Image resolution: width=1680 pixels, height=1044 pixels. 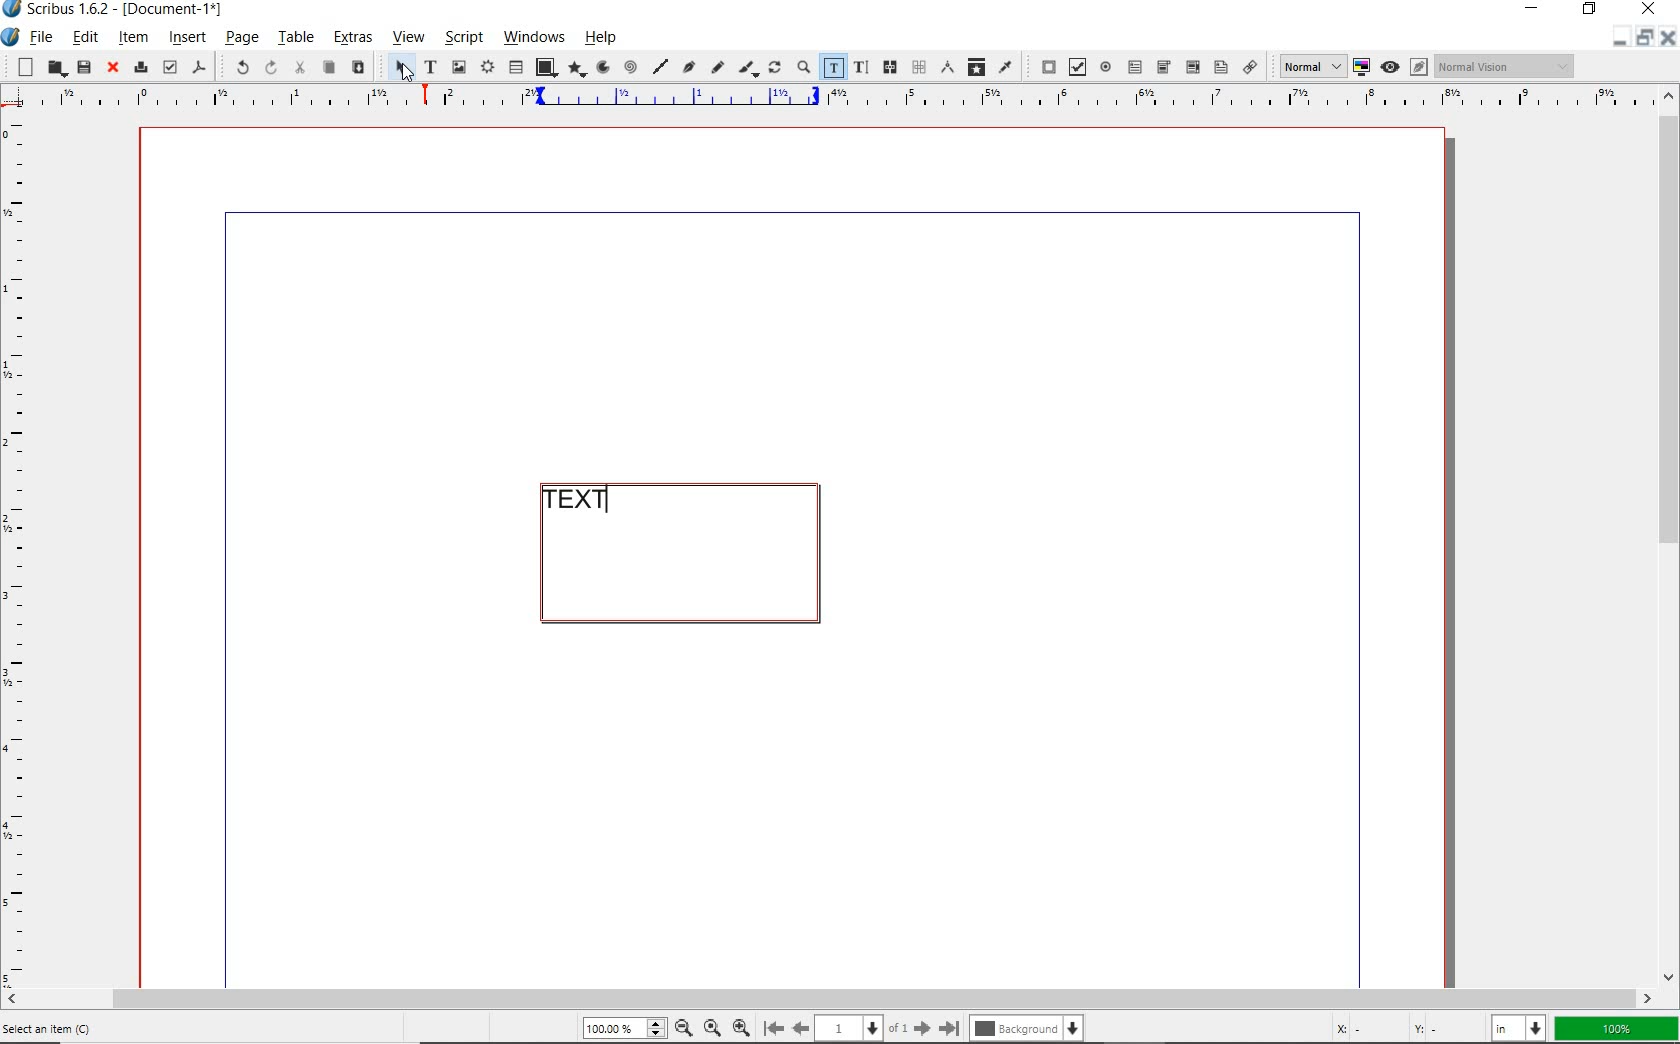 I want to click on unlink text frames, so click(x=919, y=68).